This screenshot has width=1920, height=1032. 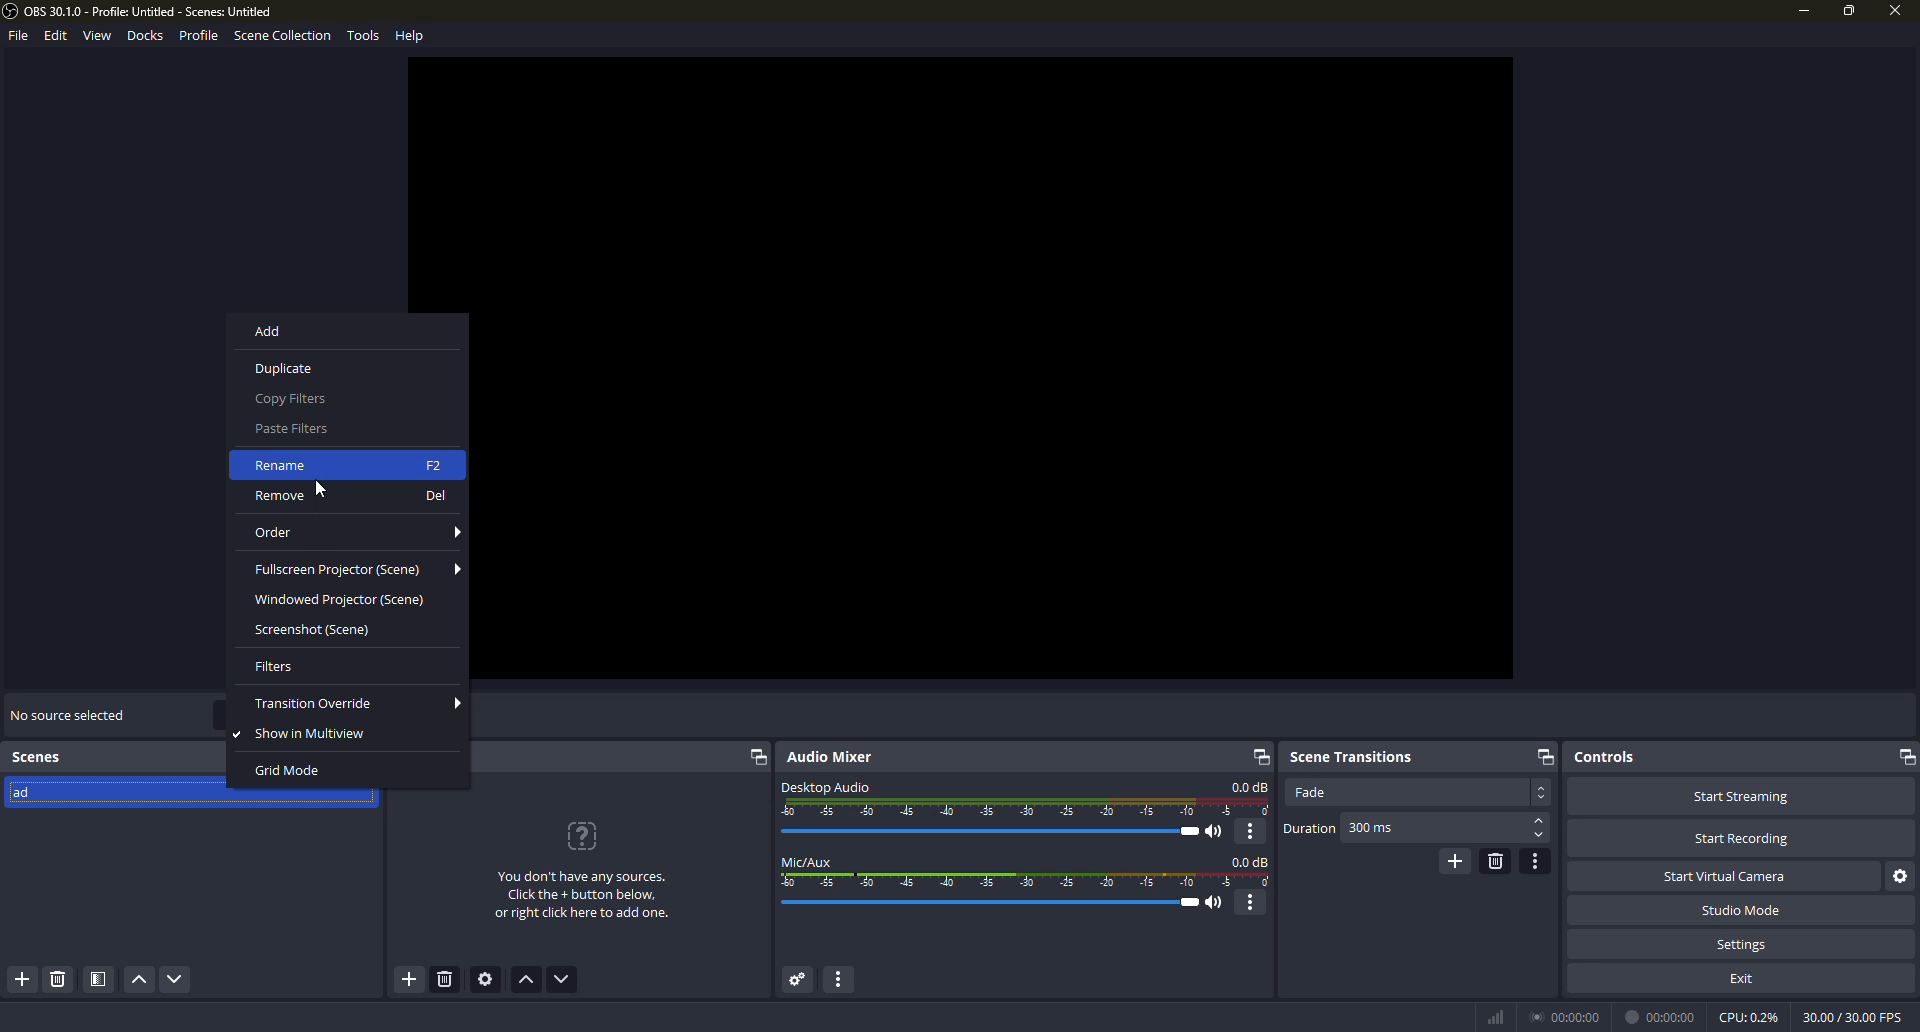 I want to click on move scene up, so click(x=138, y=981).